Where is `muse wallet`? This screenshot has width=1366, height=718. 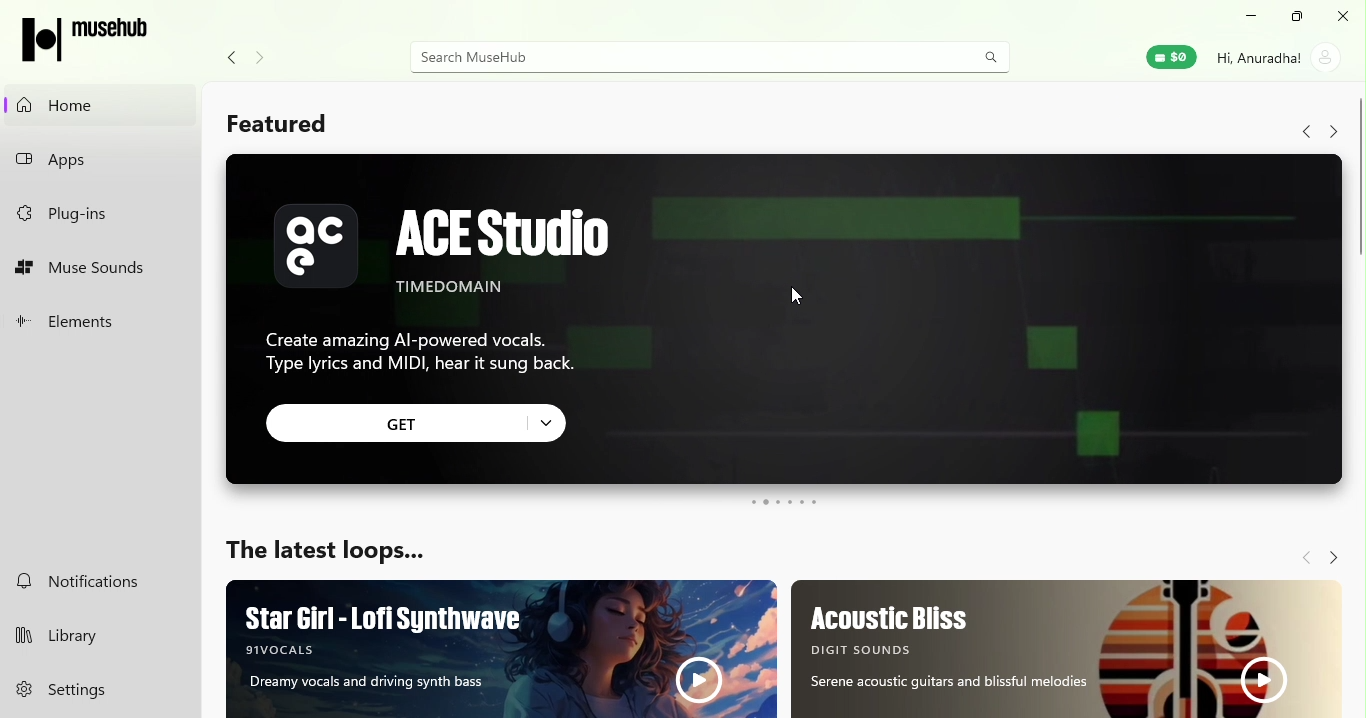
muse wallet is located at coordinates (1167, 56).